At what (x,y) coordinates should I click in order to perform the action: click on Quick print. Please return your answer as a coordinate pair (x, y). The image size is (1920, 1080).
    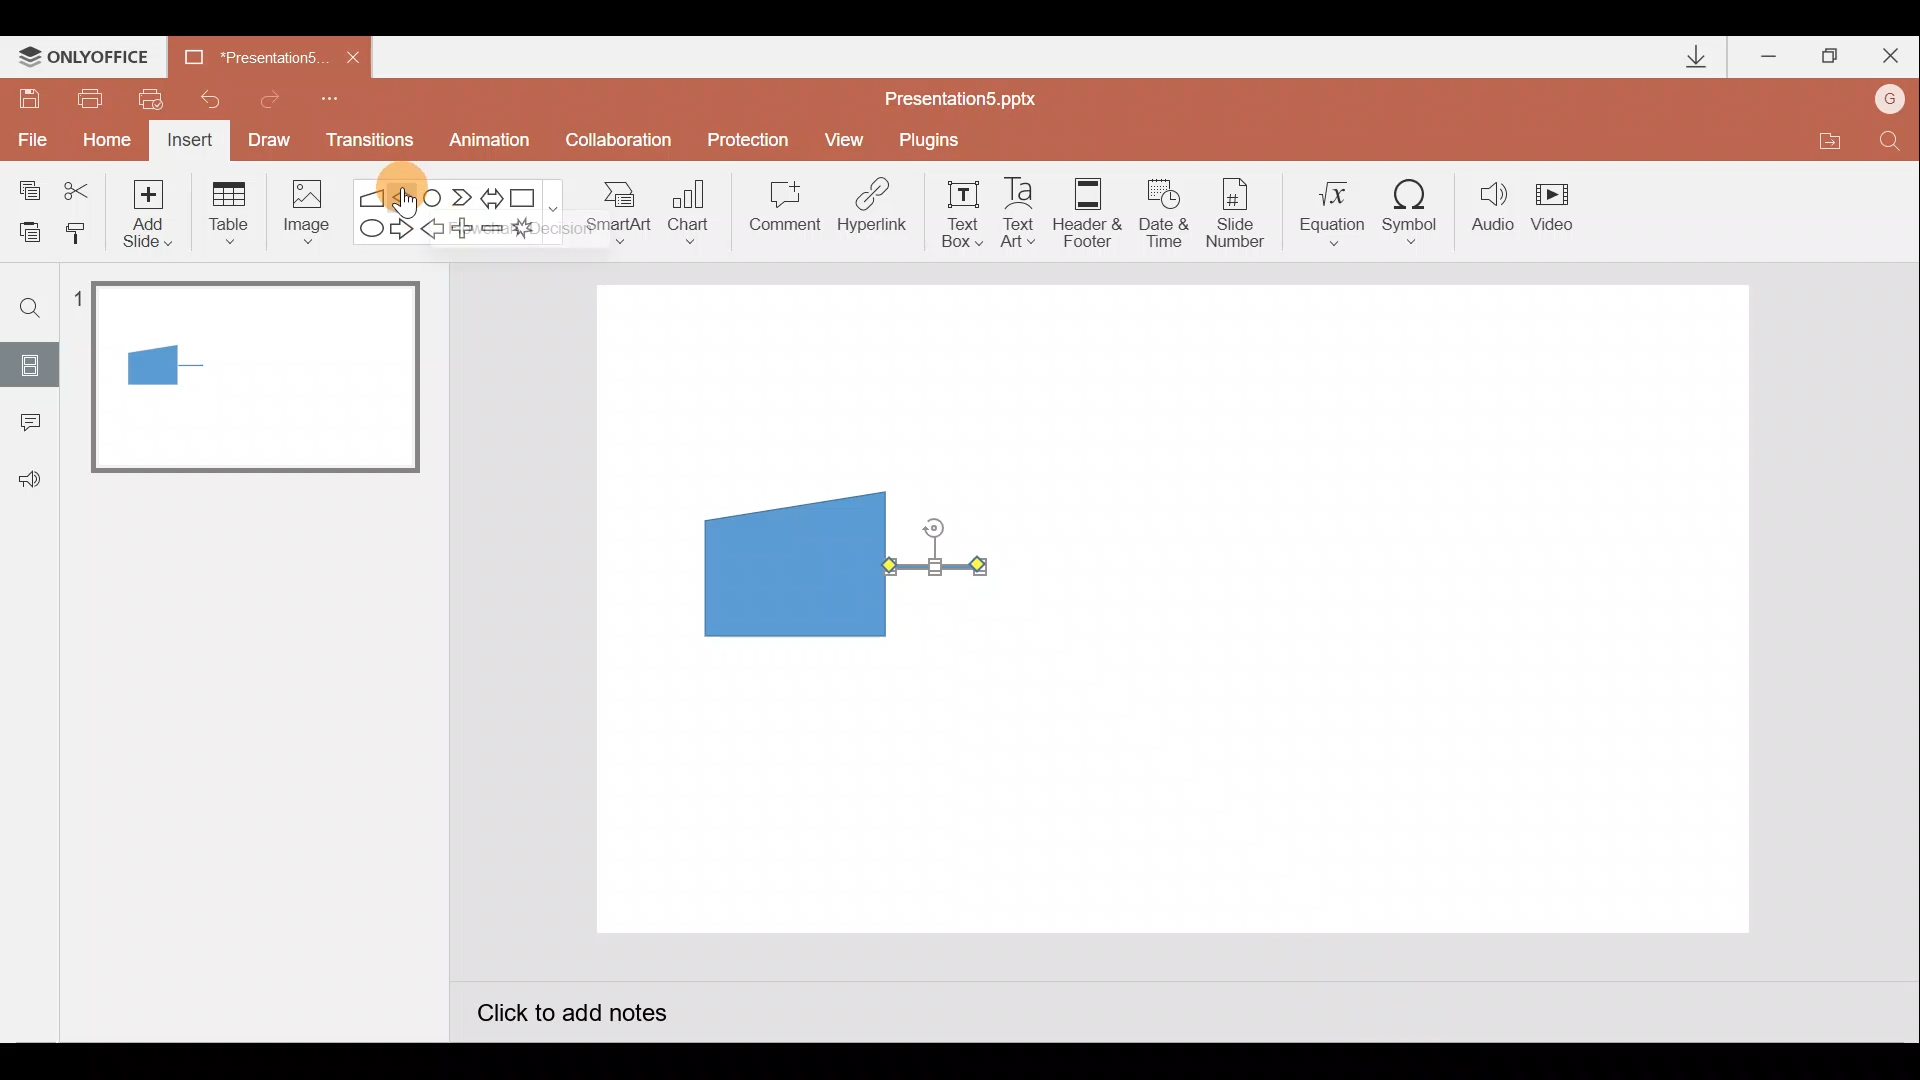
    Looking at the image, I should click on (158, 94).